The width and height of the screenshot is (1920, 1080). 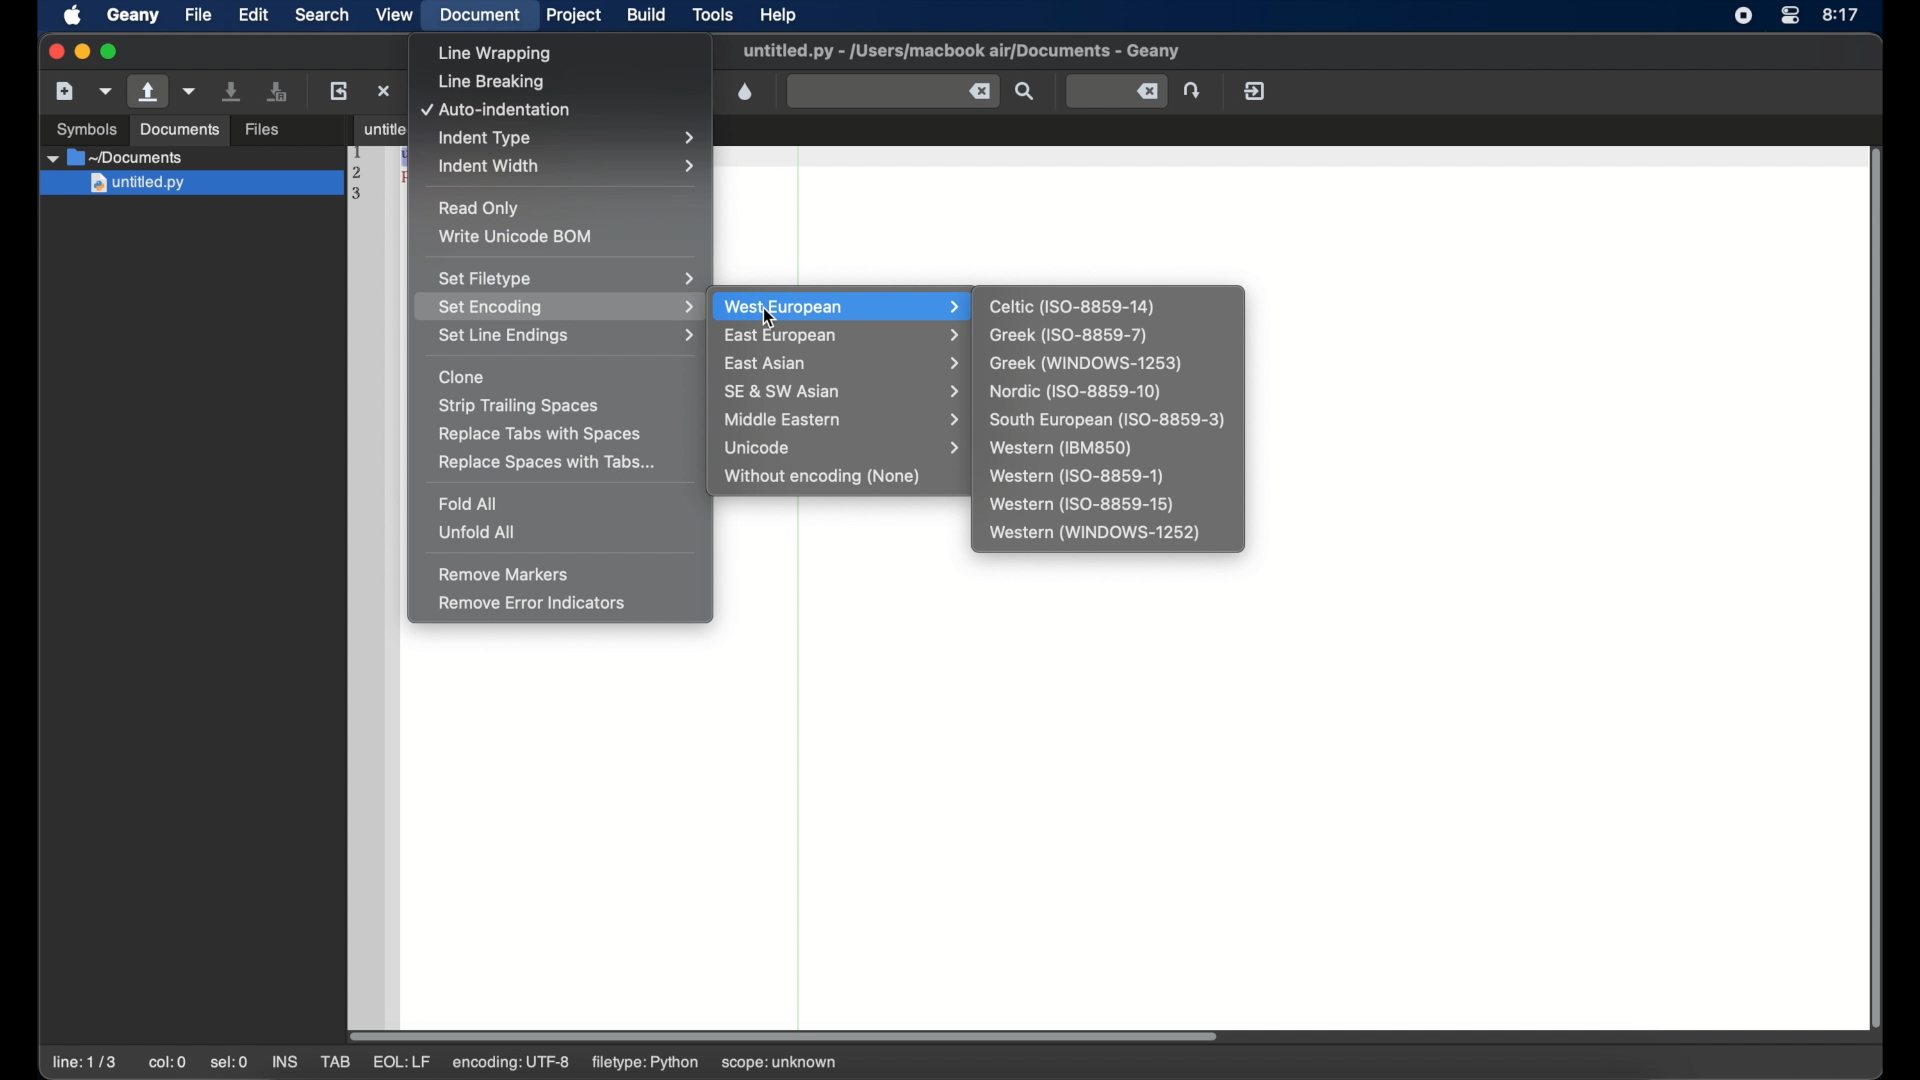 What do you see at coordinates (1076, 476) in the screenshot?
I see `western` at bounding box center [1076, 476].